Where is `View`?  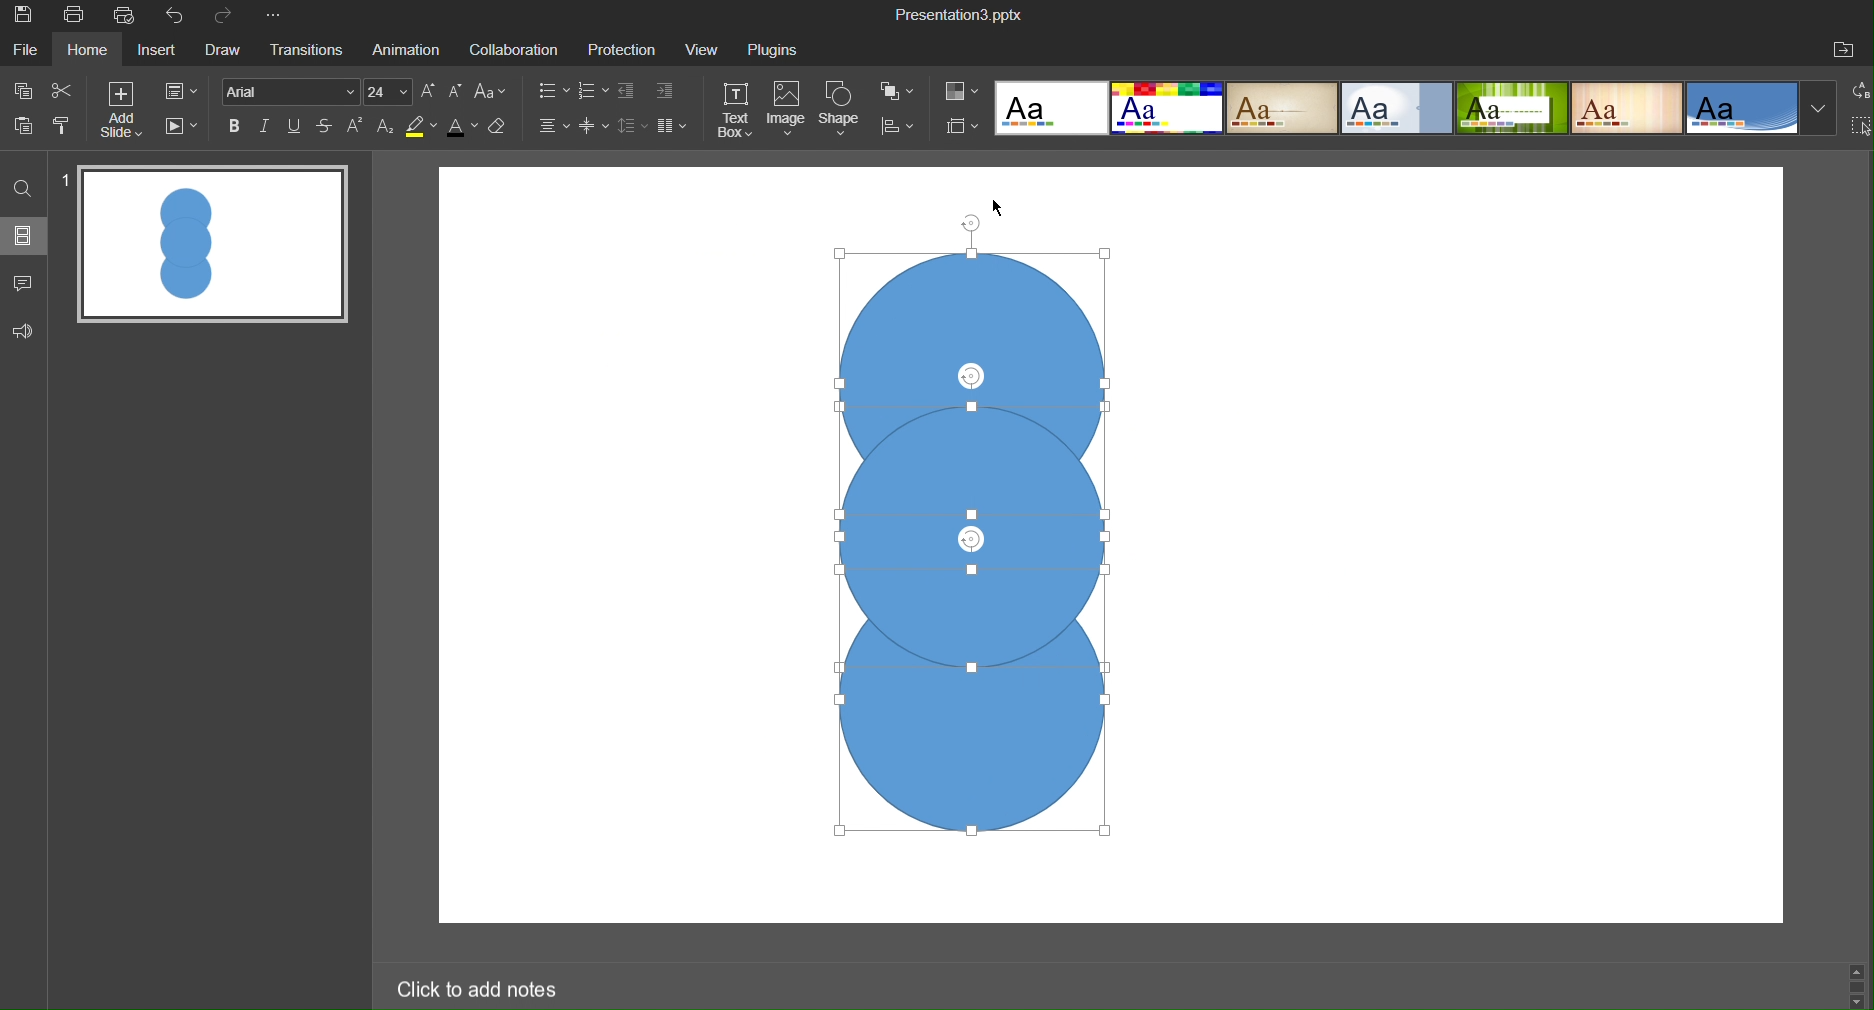 View is located at coordinates (704, 50).